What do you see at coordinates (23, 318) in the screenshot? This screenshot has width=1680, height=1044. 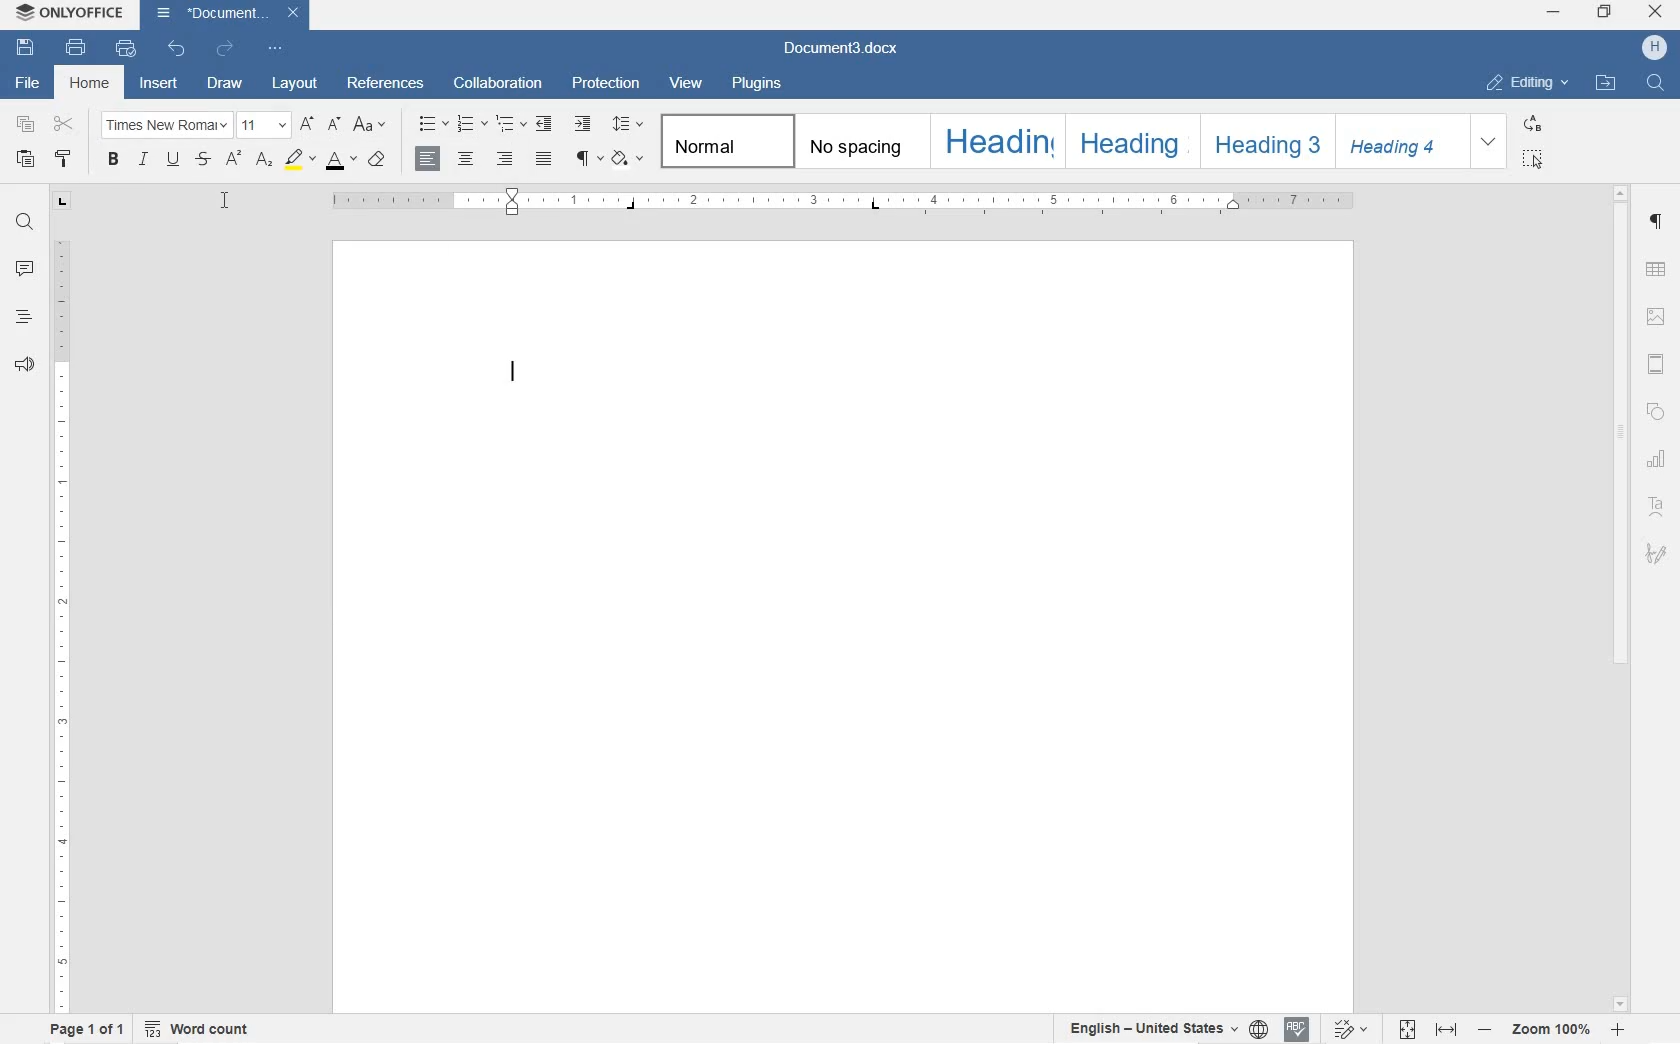 I see `HEADINGS` at bounding box center [23, 318].